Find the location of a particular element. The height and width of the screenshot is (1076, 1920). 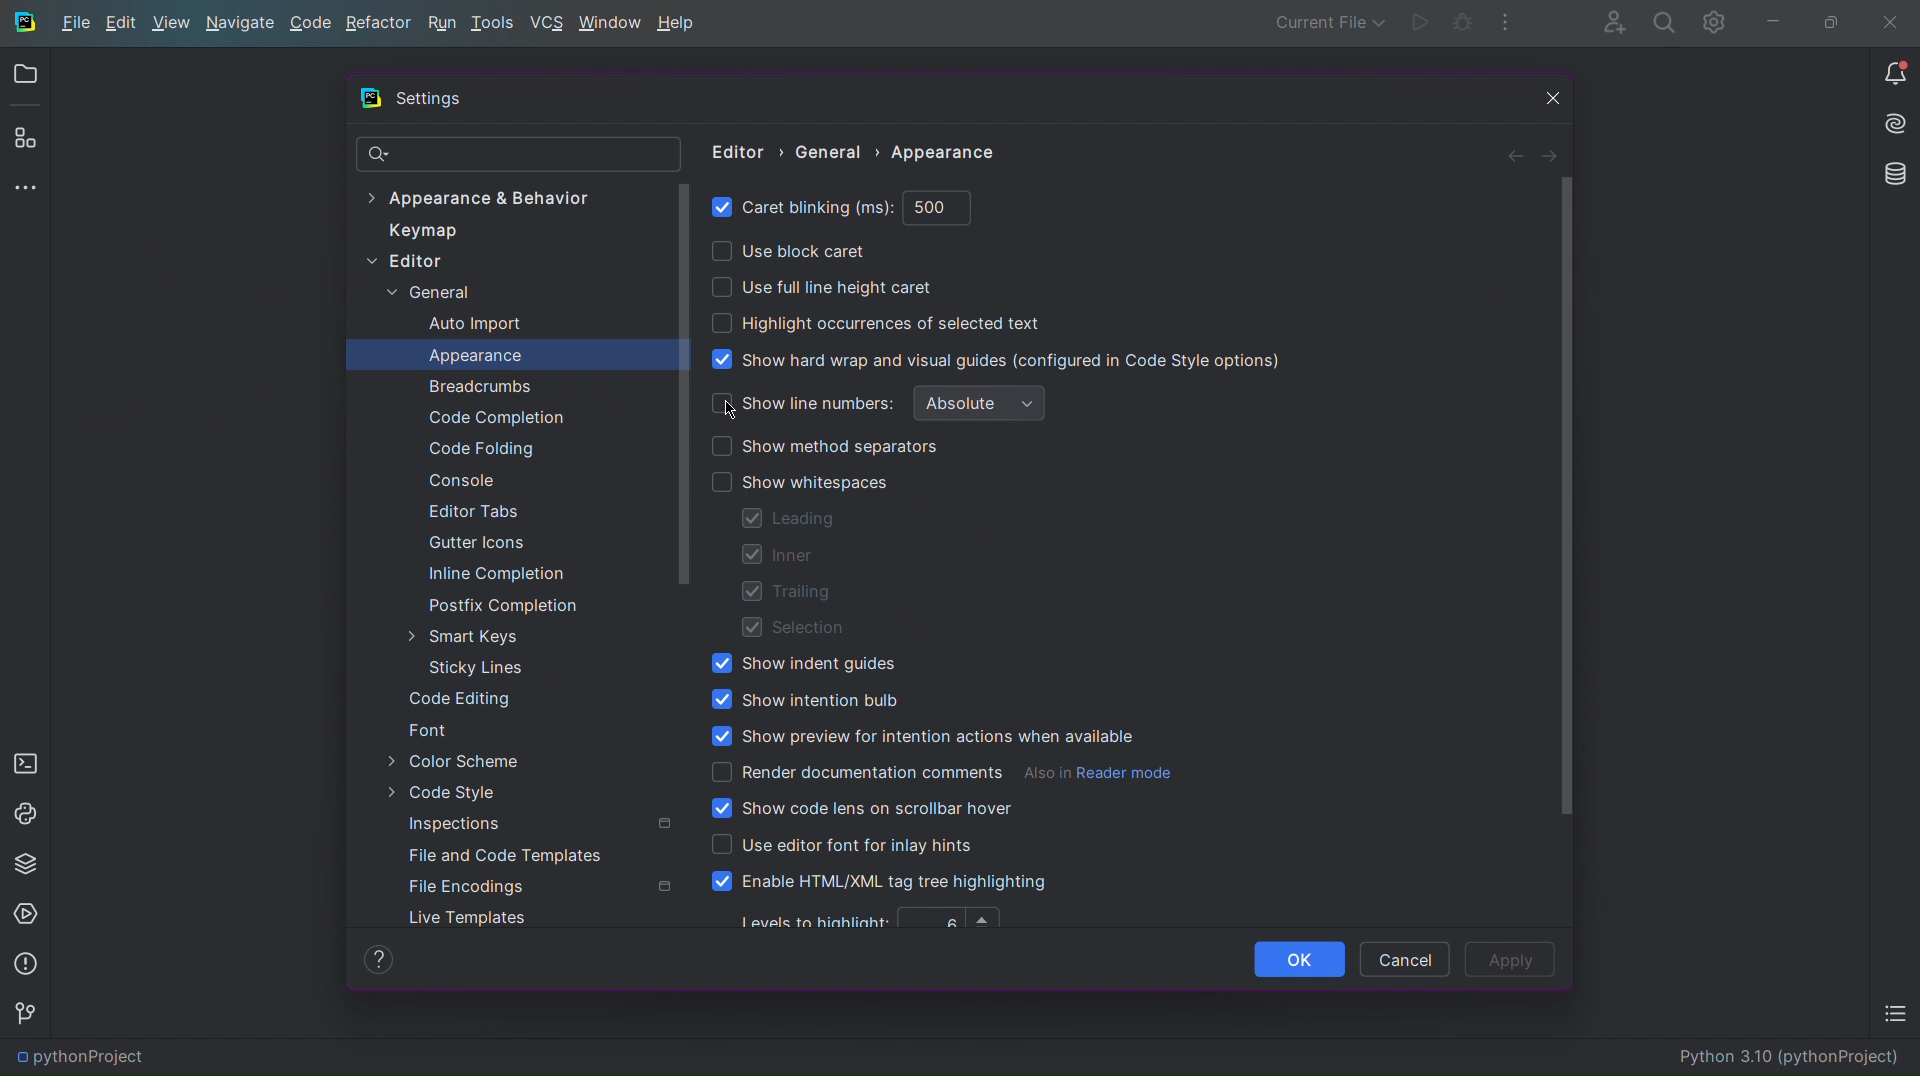

Cursor is located at coordinates (736, 413).